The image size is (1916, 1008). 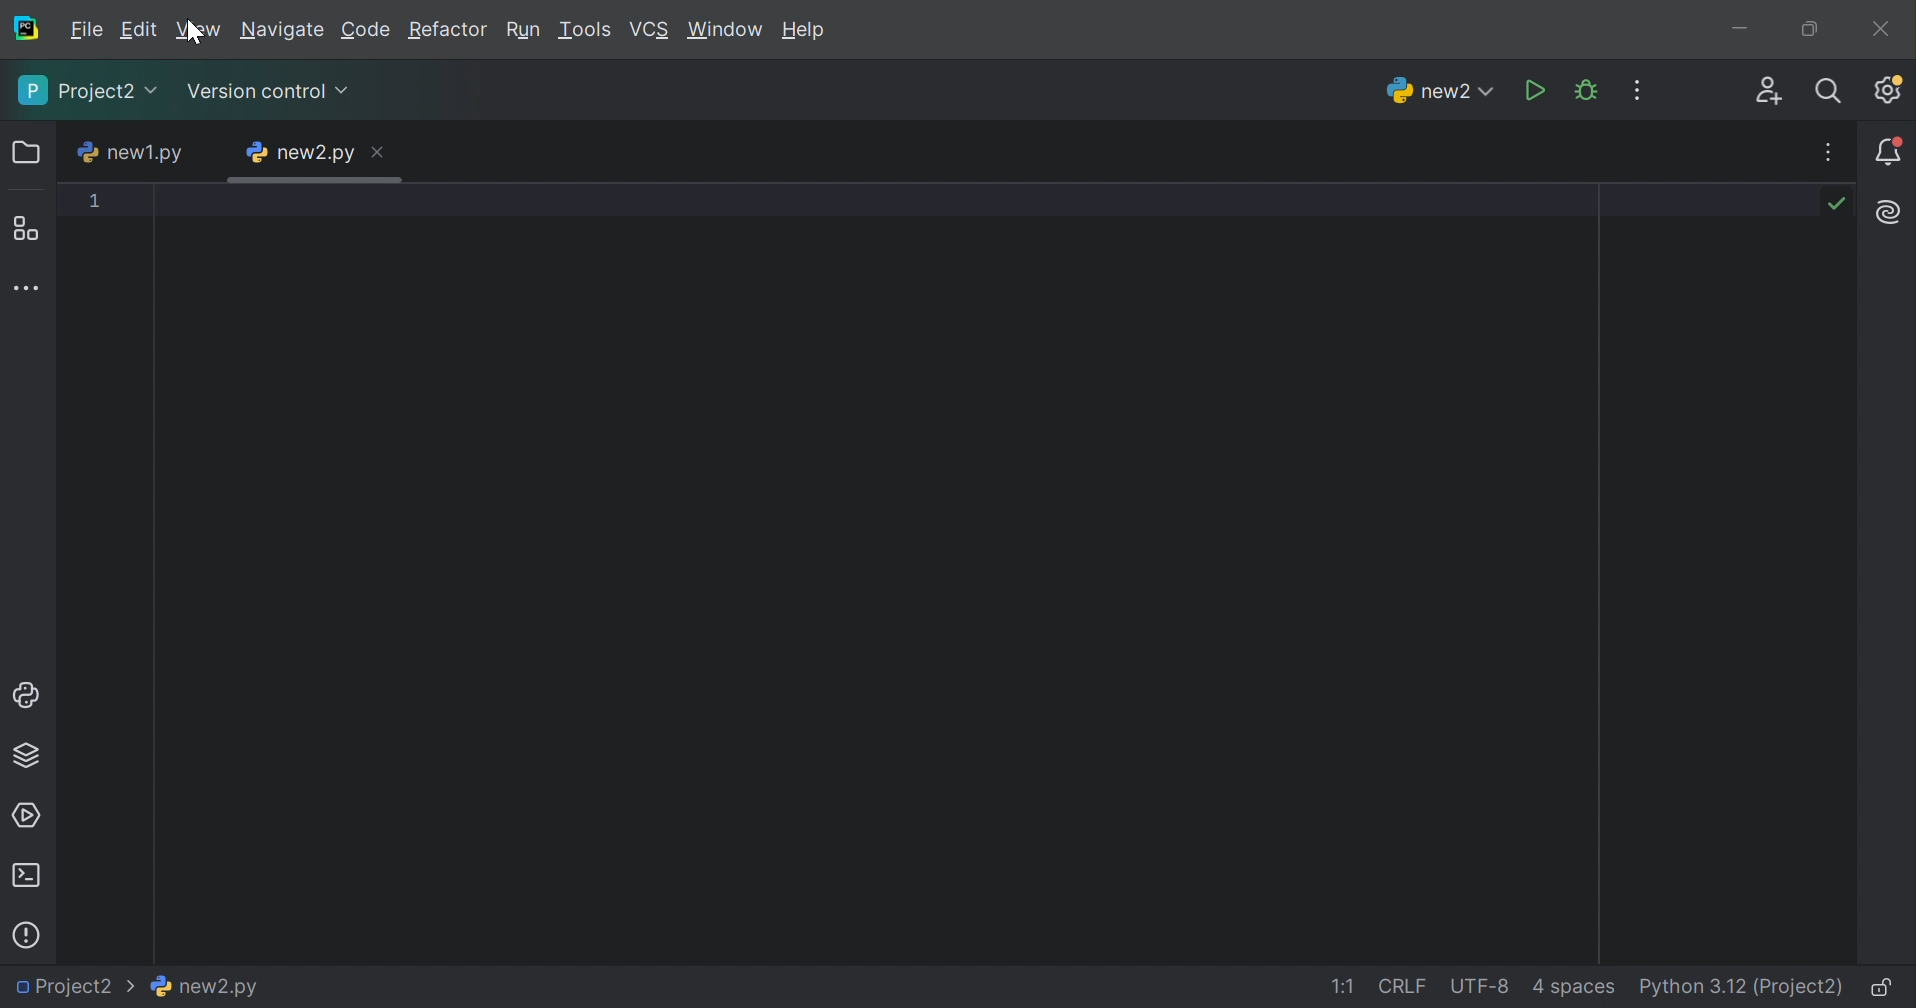 What do you see at coordinates (88, 91) in the screenshot?
I see `Project2` at bounding box center [88, 91].